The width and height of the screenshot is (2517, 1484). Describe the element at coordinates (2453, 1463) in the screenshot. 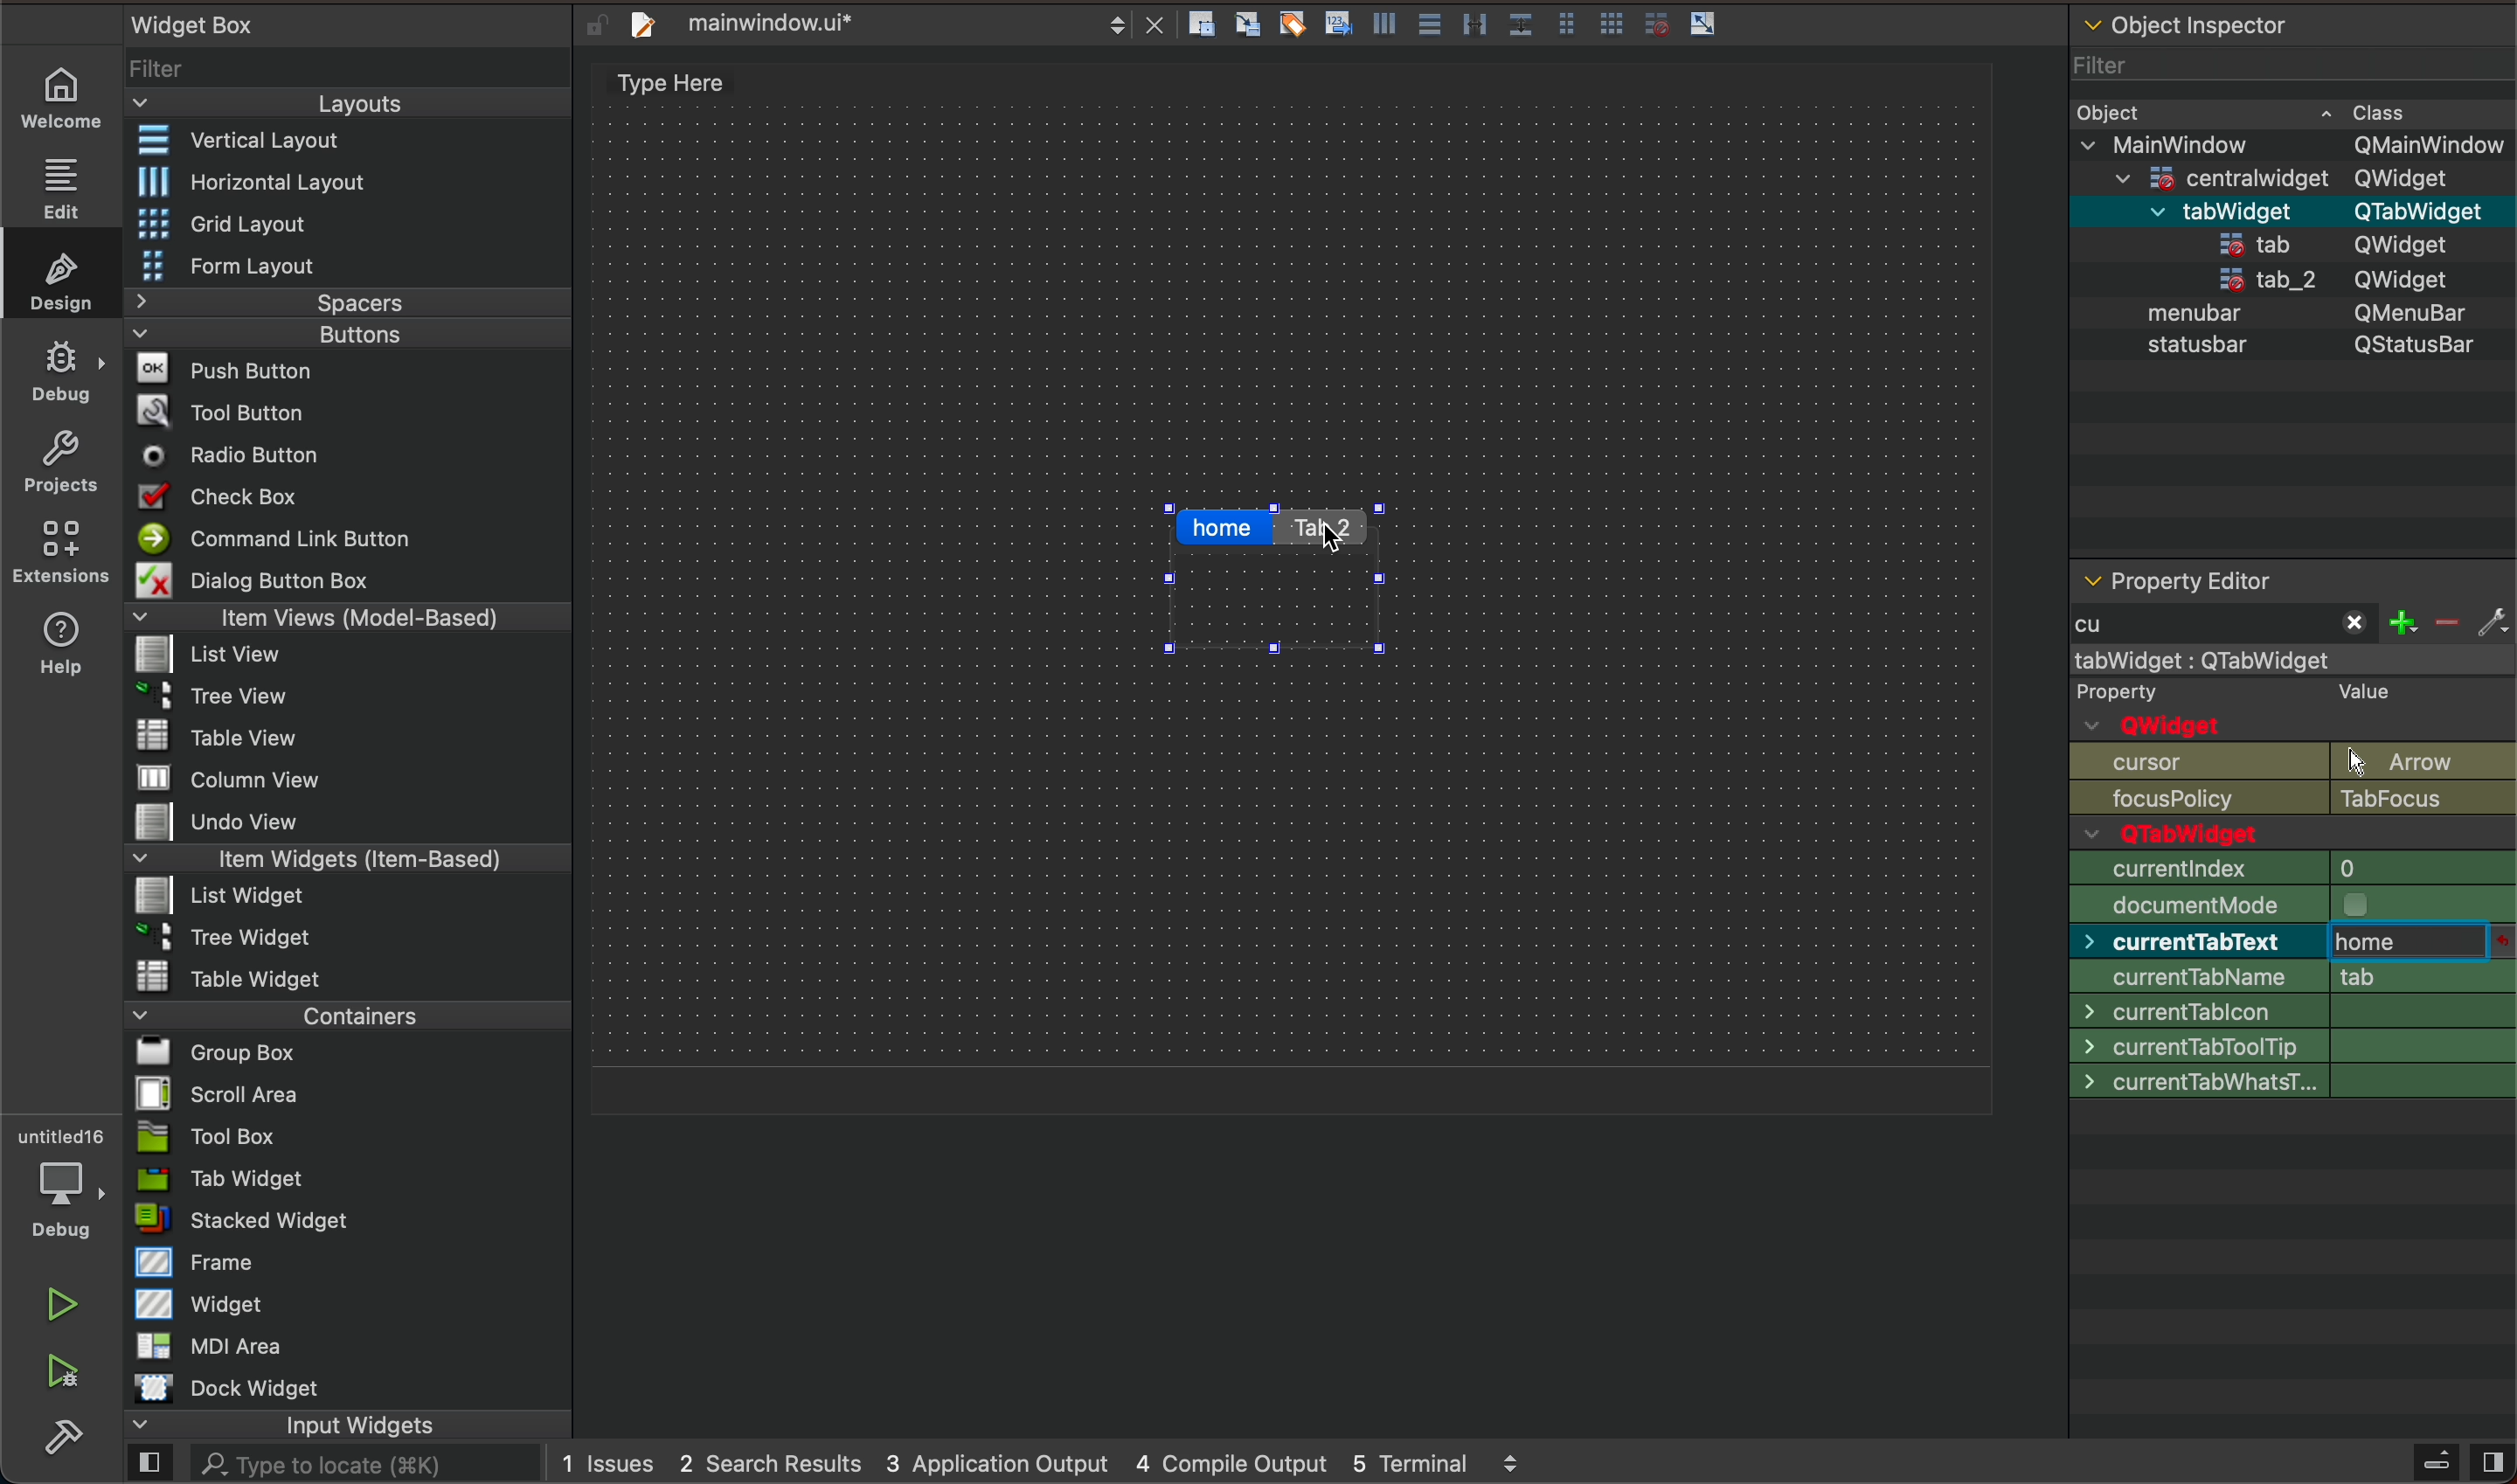

I see `close sidebar` at that location.